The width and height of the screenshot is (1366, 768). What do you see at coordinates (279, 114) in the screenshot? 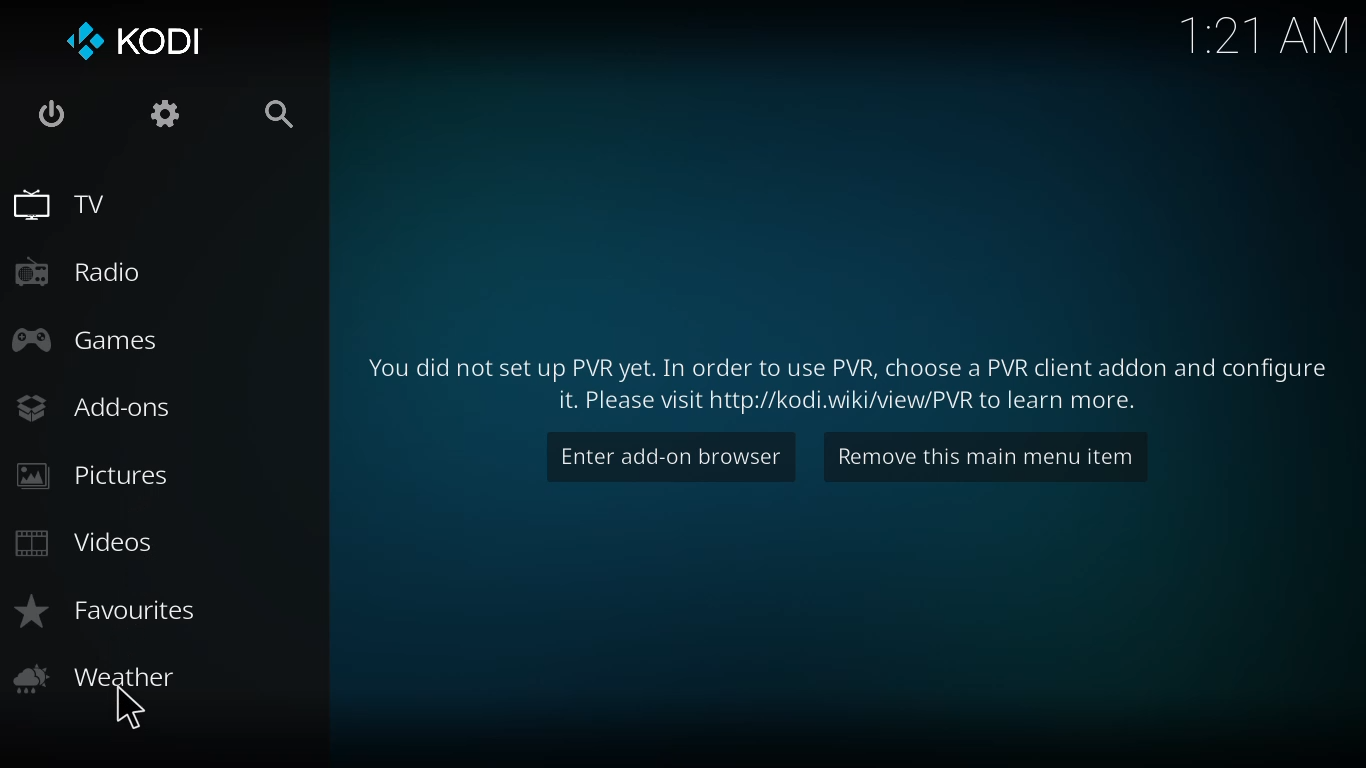
I see `search` at bounding box center [279, 114].